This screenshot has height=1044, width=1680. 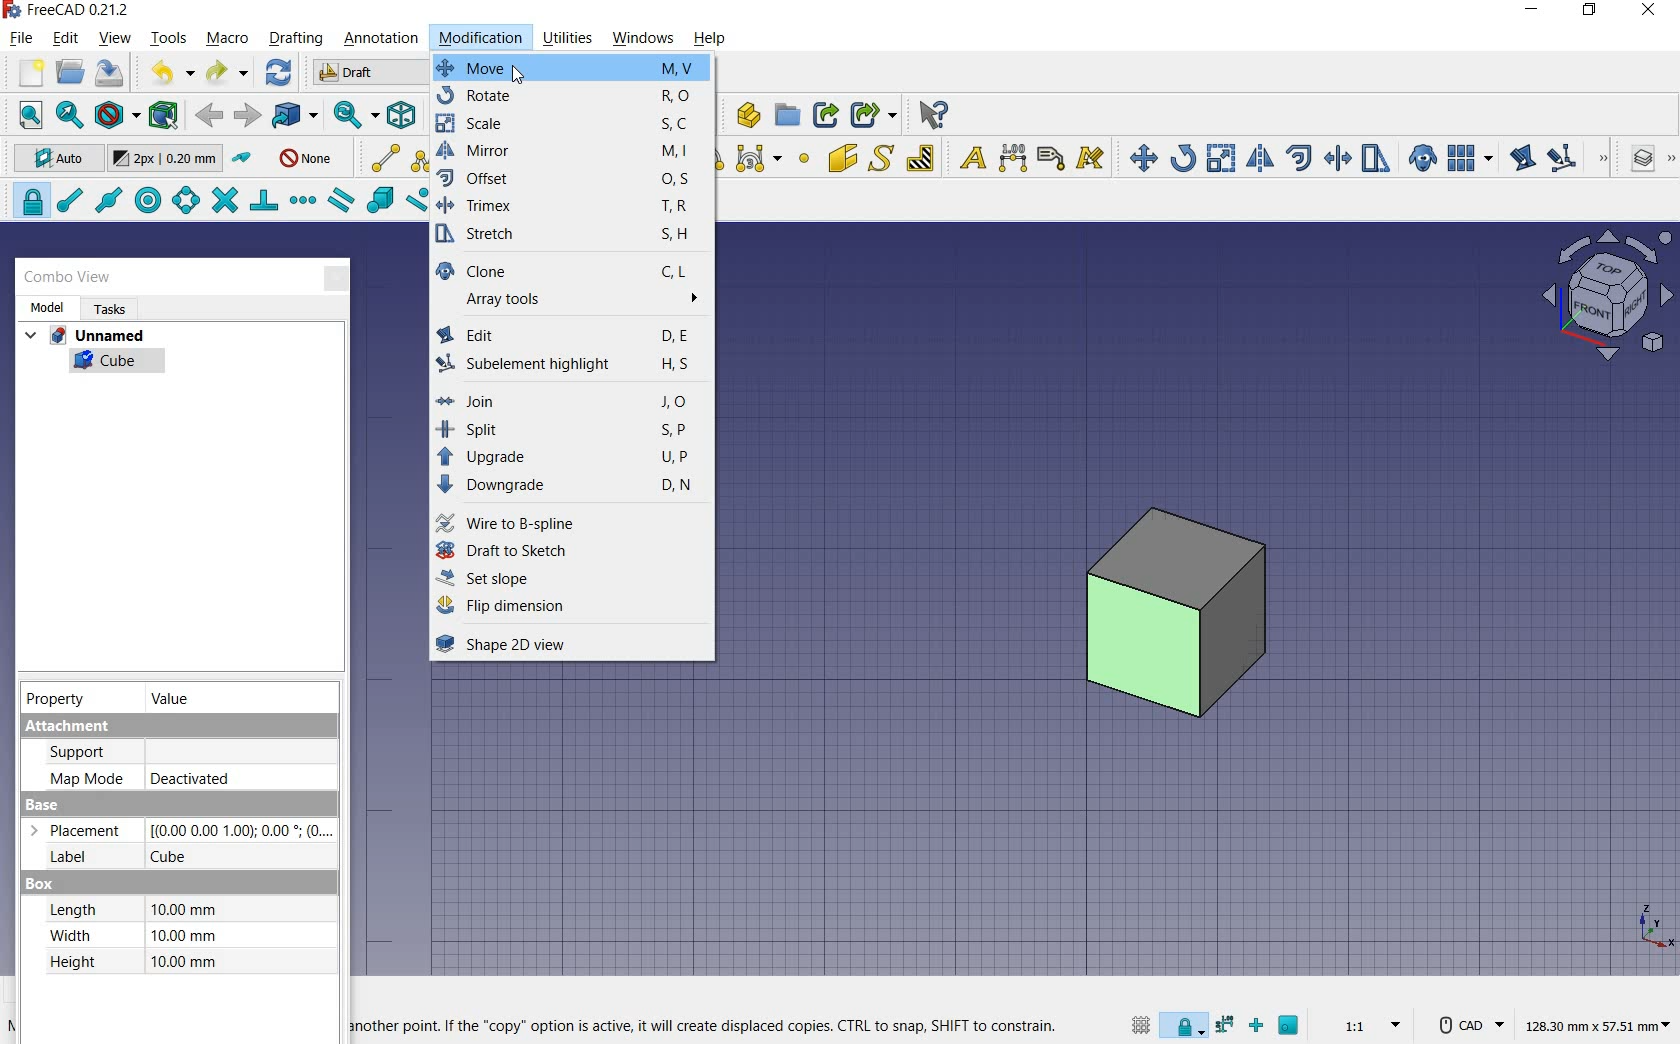 What do you see at coordinates (804, 160) in the screenshot?
I see `point` at bounding box center [804, 160].